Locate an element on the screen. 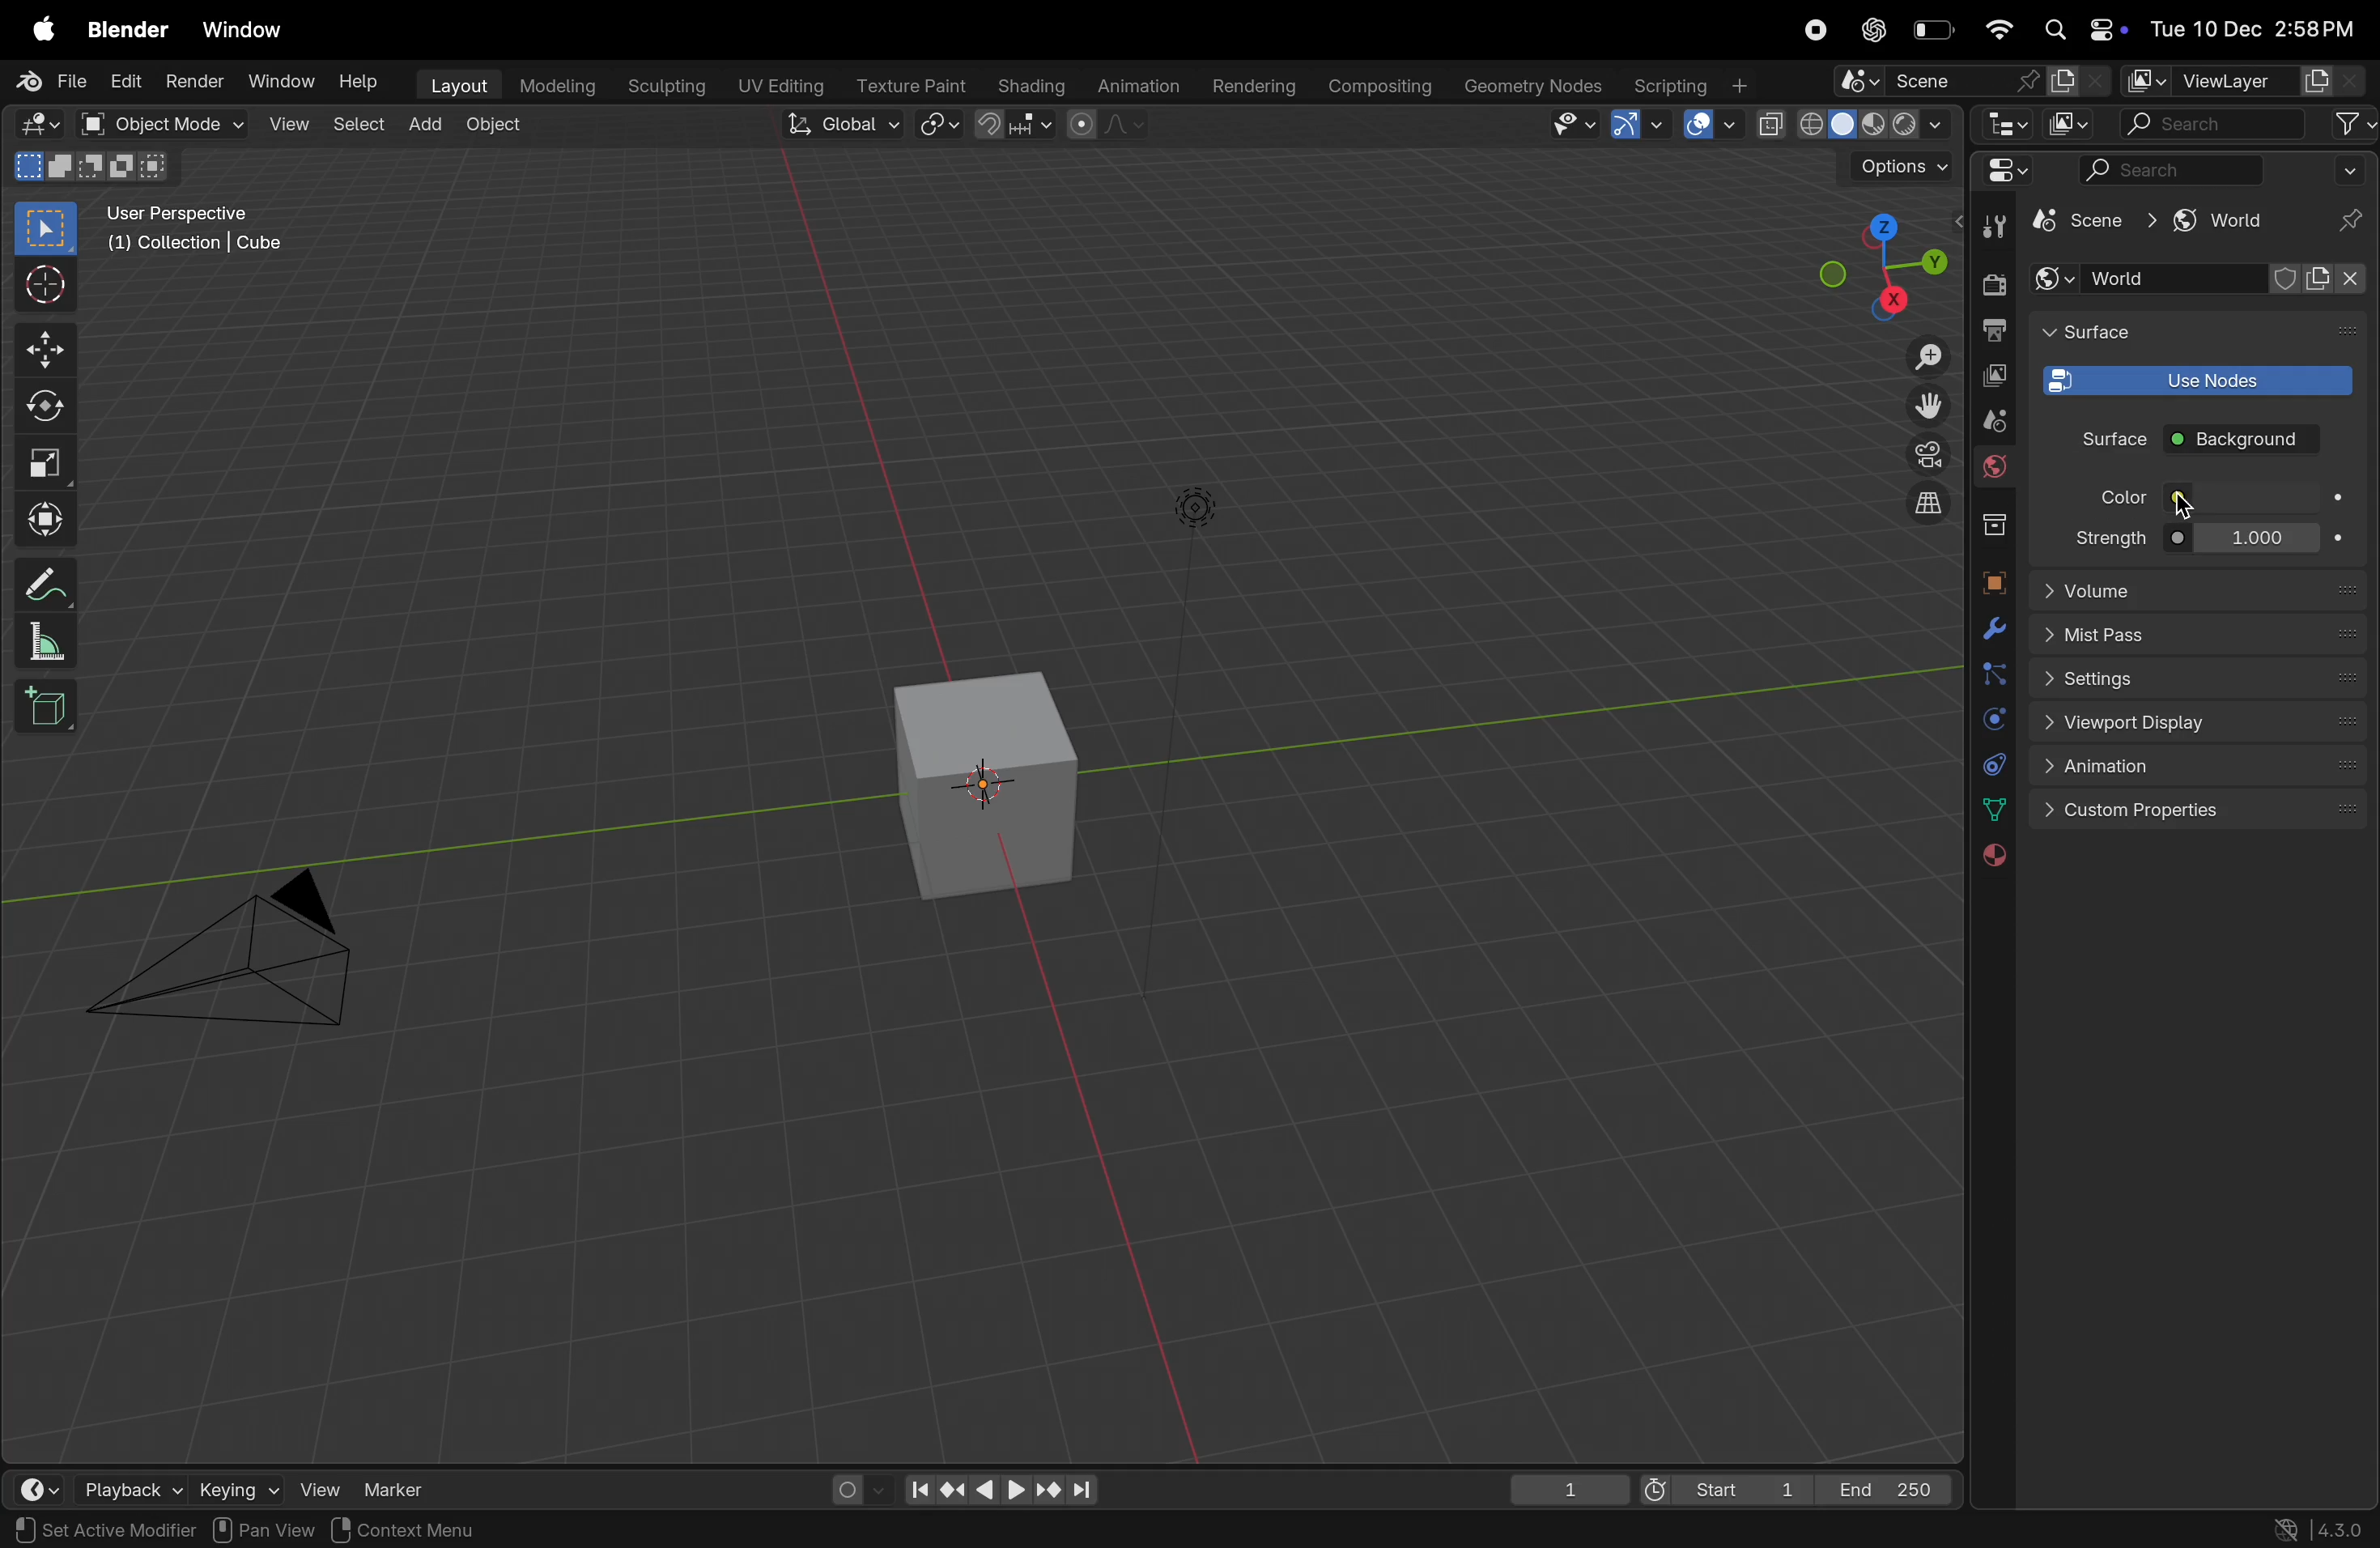  battery is located at coordinates (1934, 30).